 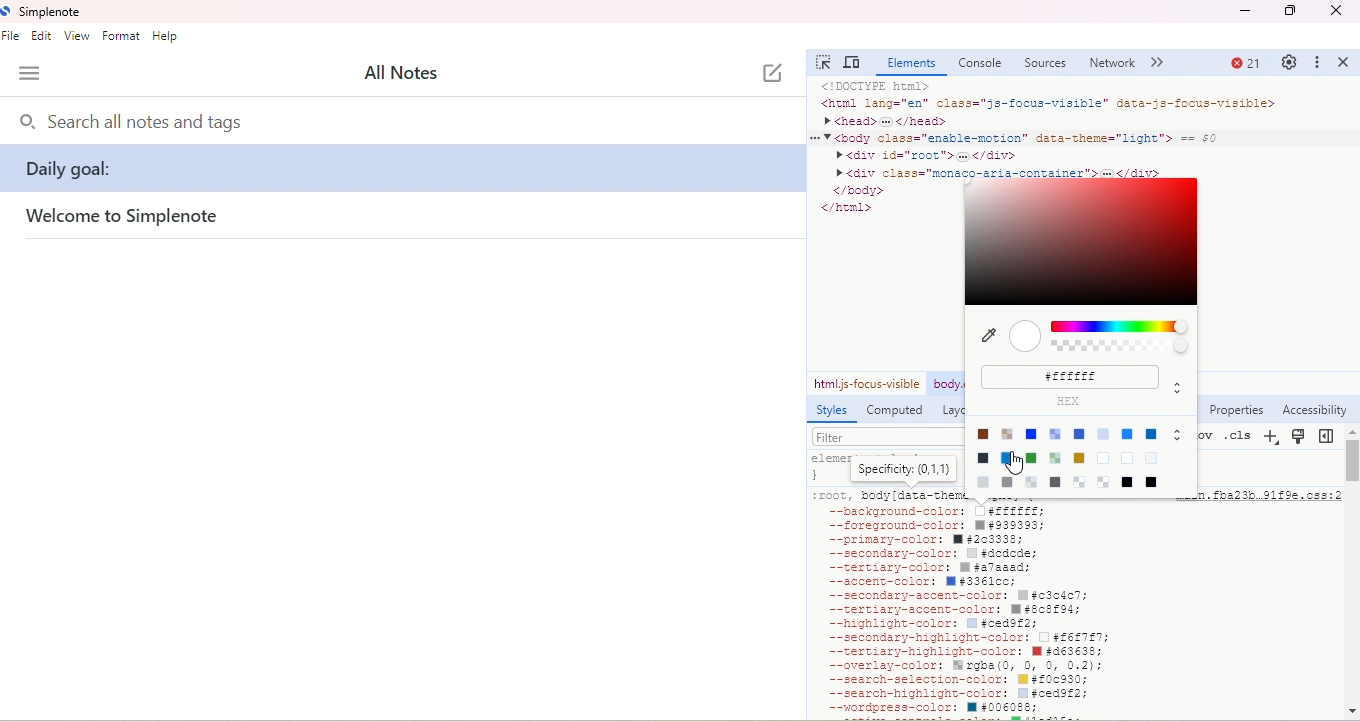 What do you see at coordinates (1073, 376) in the screenshot?
I see `color code` at bounding box center [1073, 376].